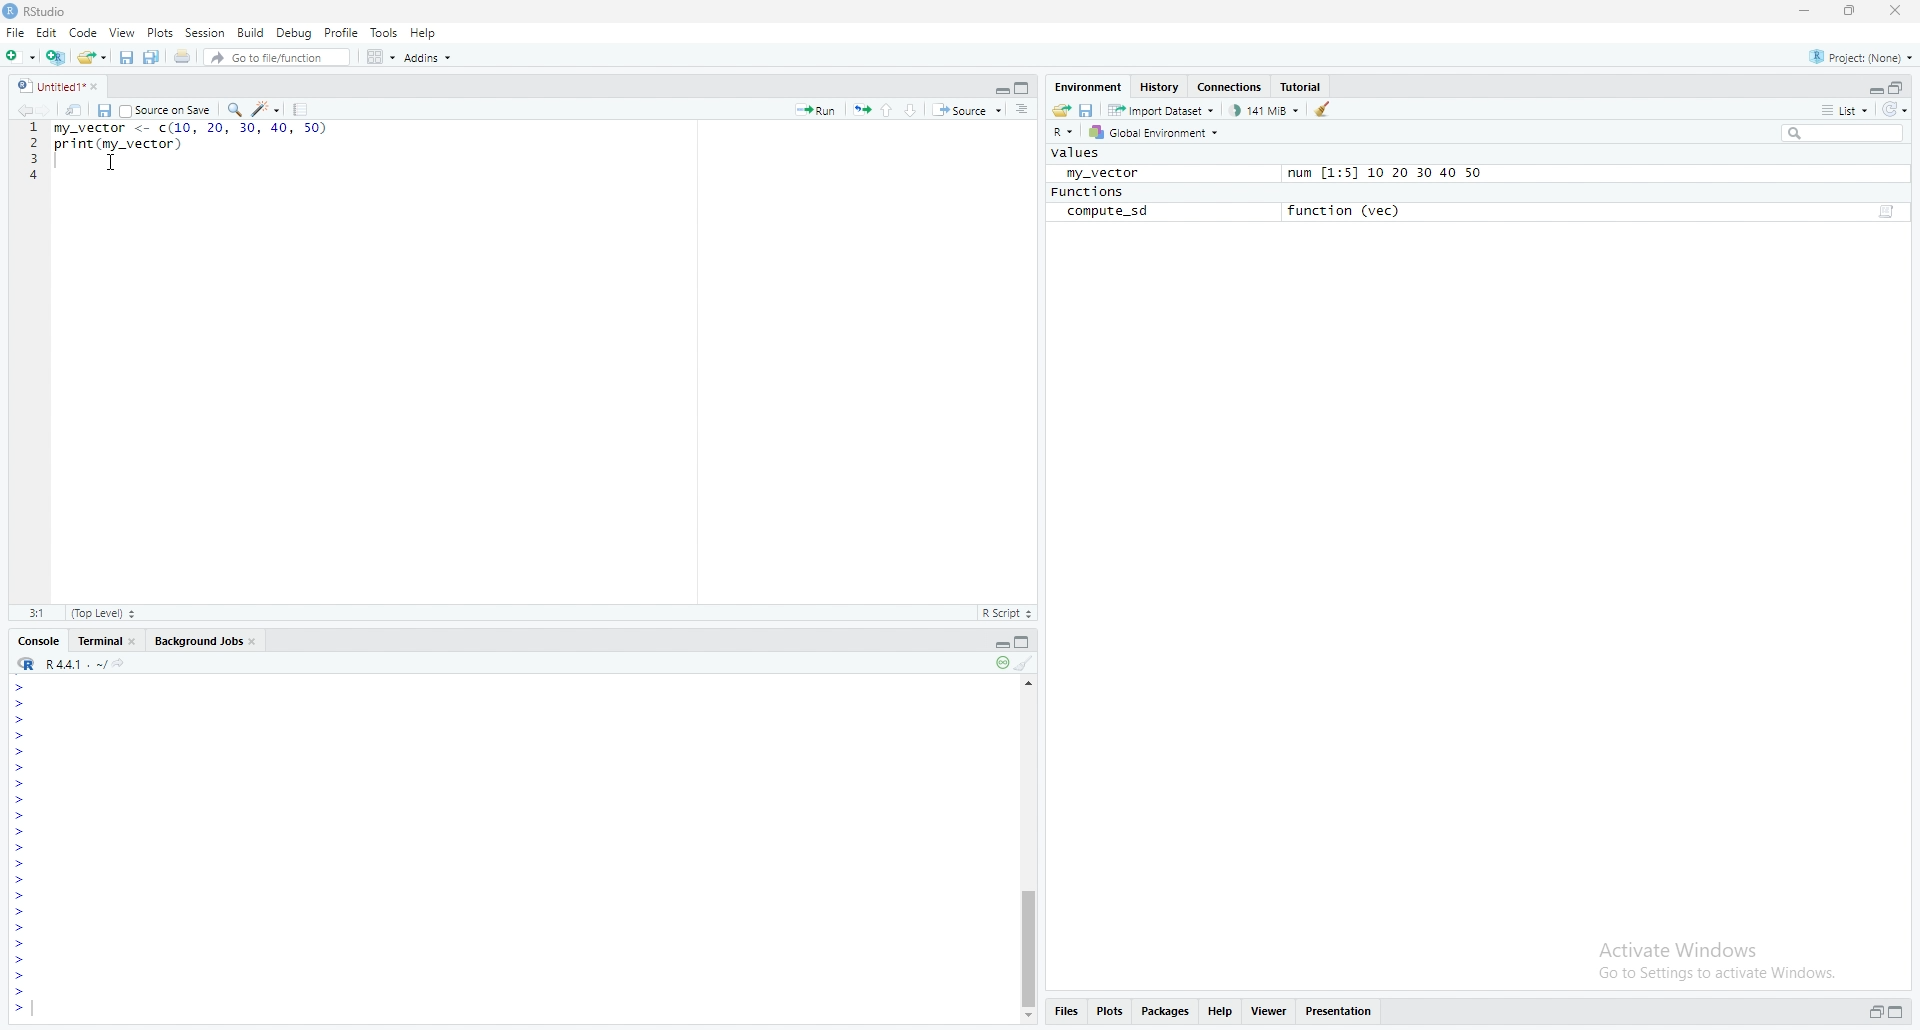 The image size is (1920, 1030). Describe the element at coordinates (21, 719) in the screenshot. I see `Prompt cursor` at that location.